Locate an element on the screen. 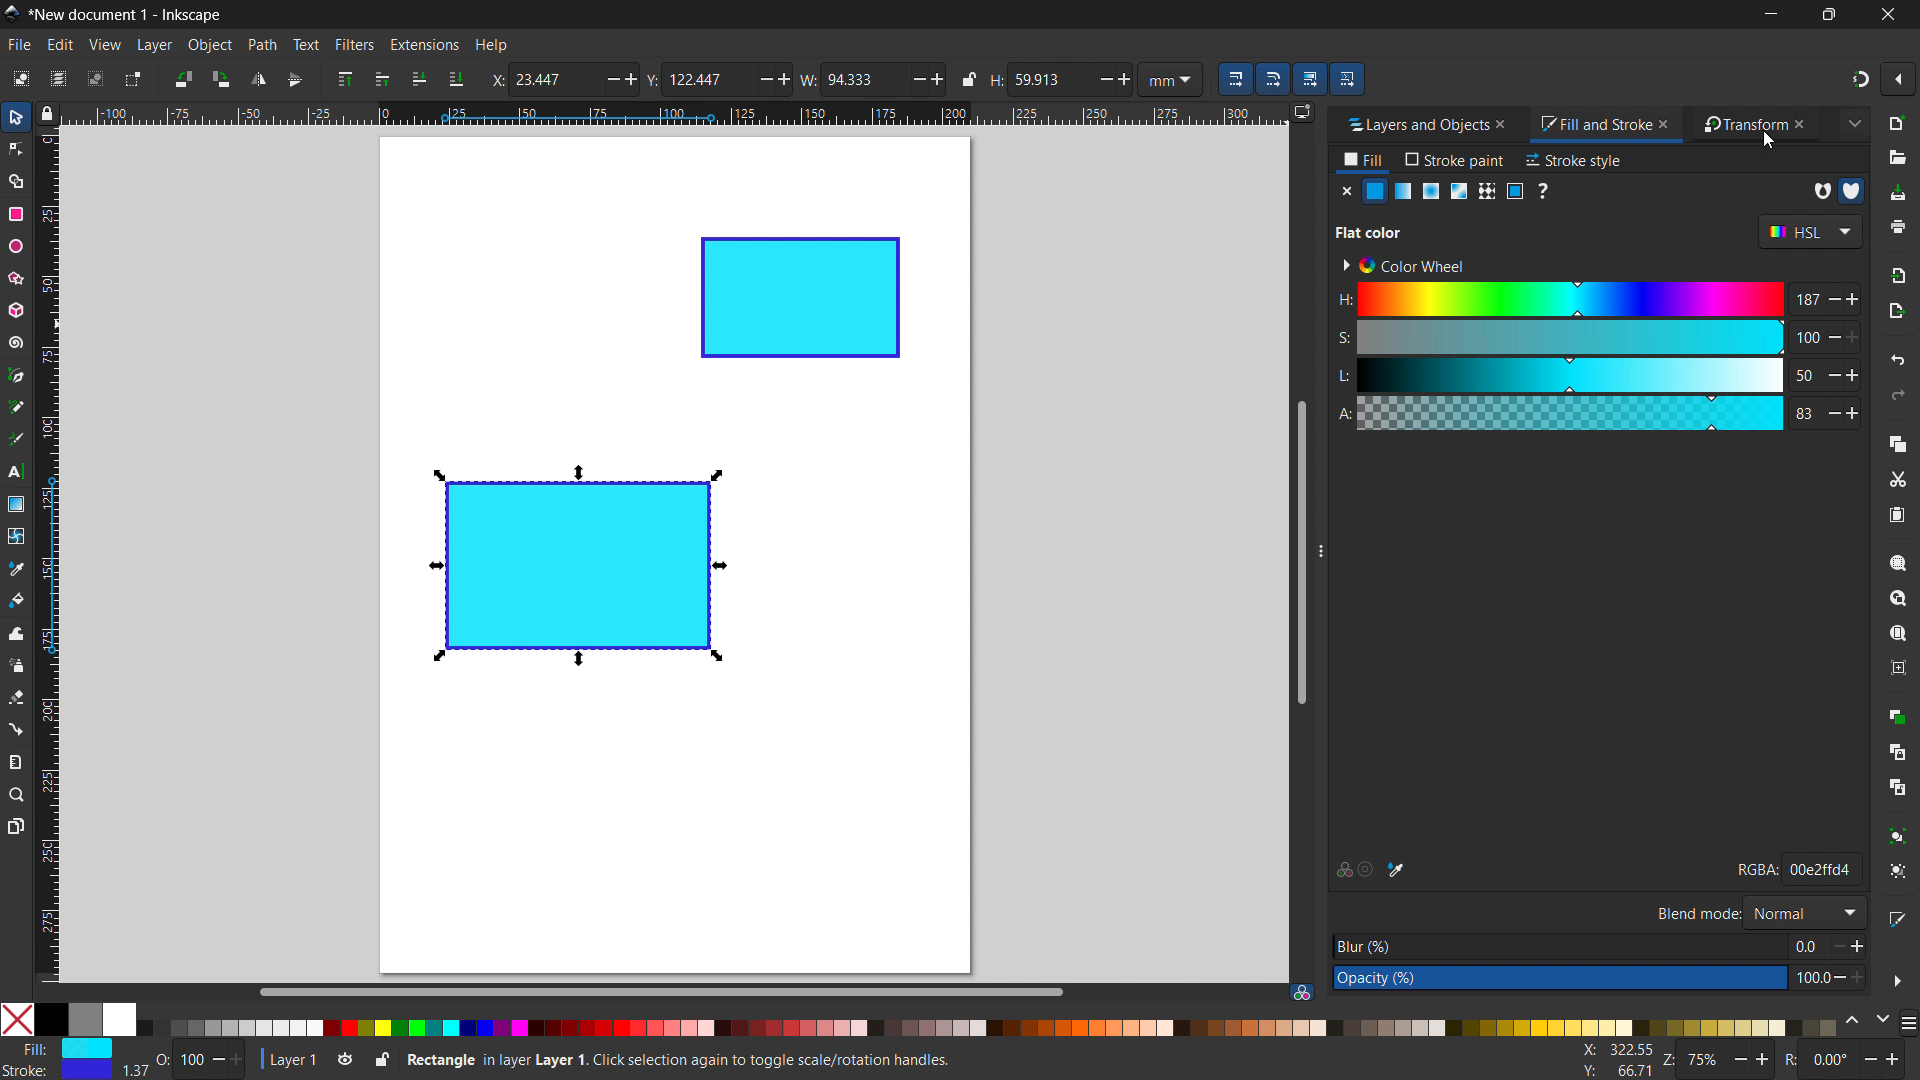 This screenshot has height=1080, width=1920. linear gradient is located at coordinates (1404, 191).